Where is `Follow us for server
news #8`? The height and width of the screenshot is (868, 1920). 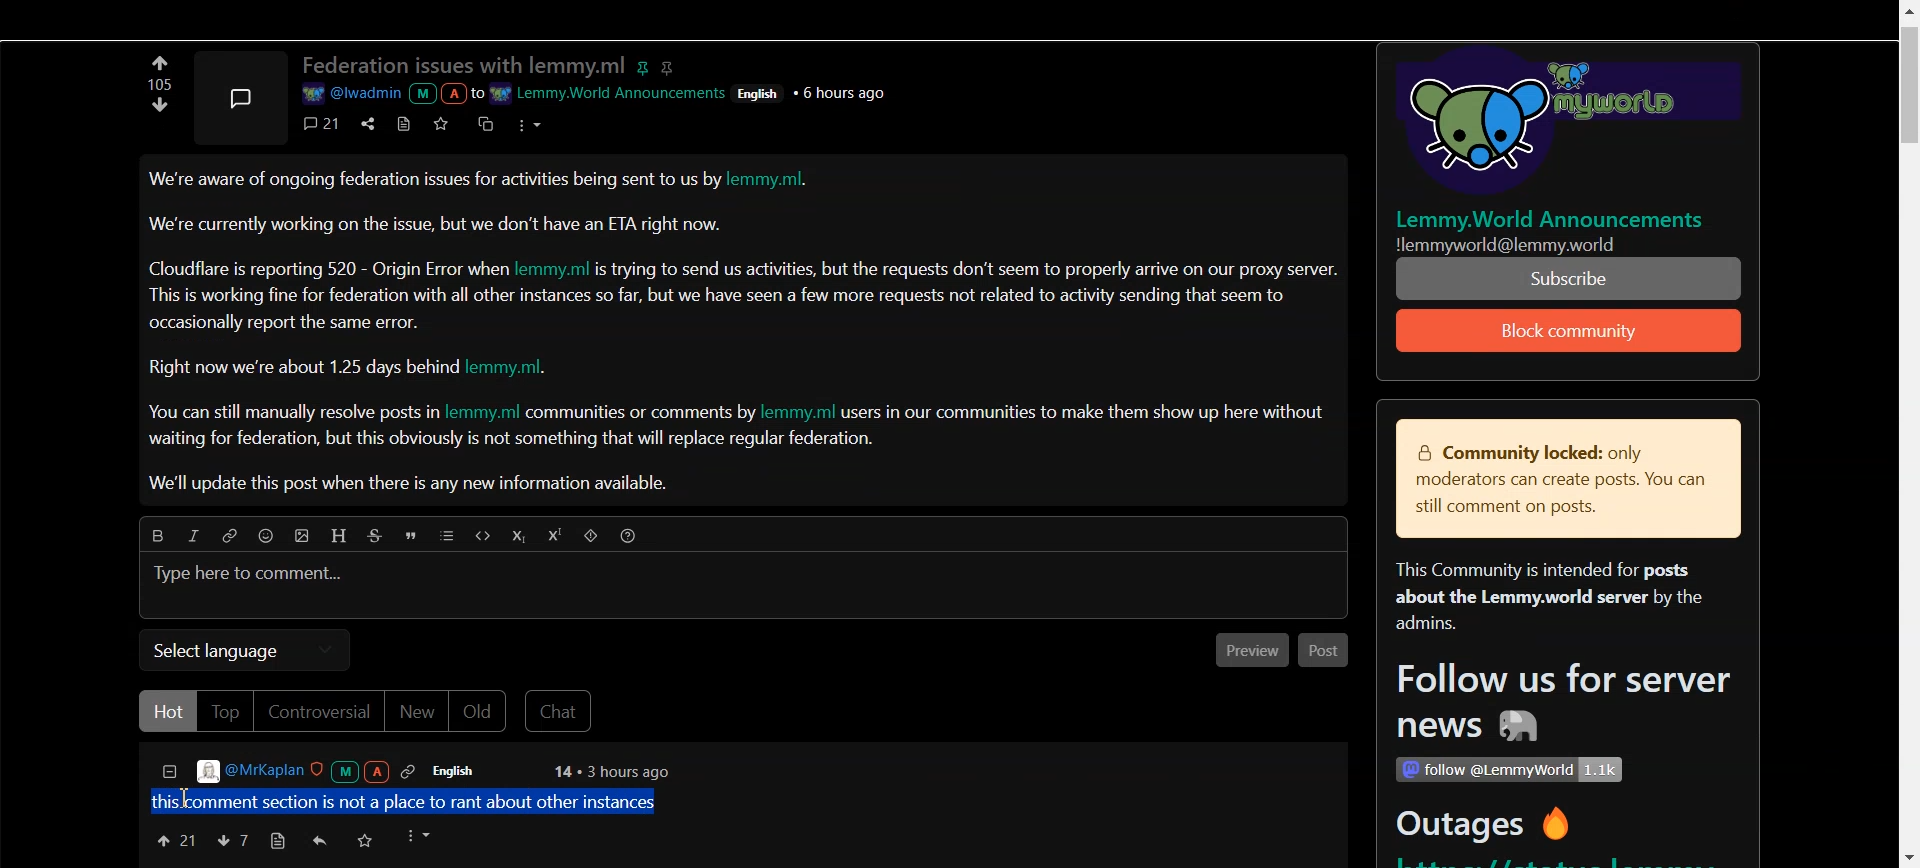
Follow us for server
news #8 is located at coordinates (1557, 706).